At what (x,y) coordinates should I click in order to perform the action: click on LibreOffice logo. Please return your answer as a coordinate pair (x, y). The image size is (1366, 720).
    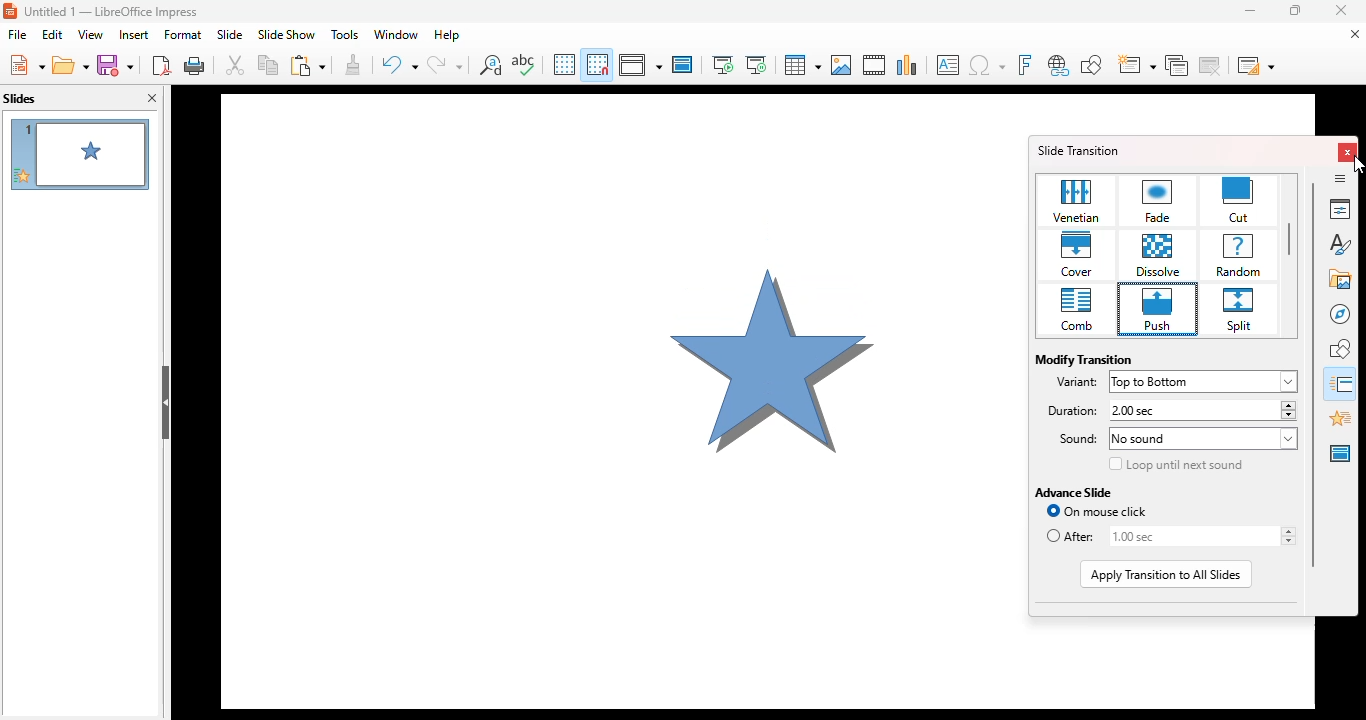
    Looking at the image, I should click on (10, 12).